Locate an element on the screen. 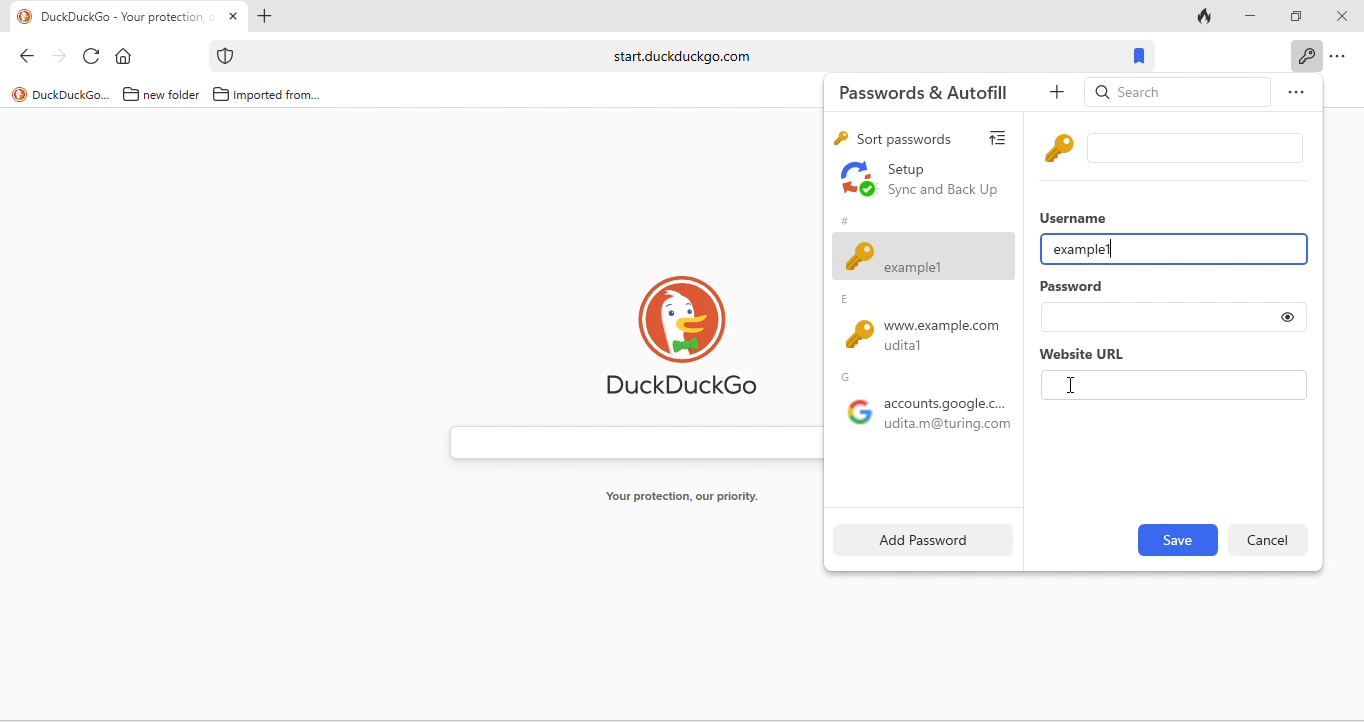 The image size is (1364, 722). password input box is located at coordinates (1155, 319).